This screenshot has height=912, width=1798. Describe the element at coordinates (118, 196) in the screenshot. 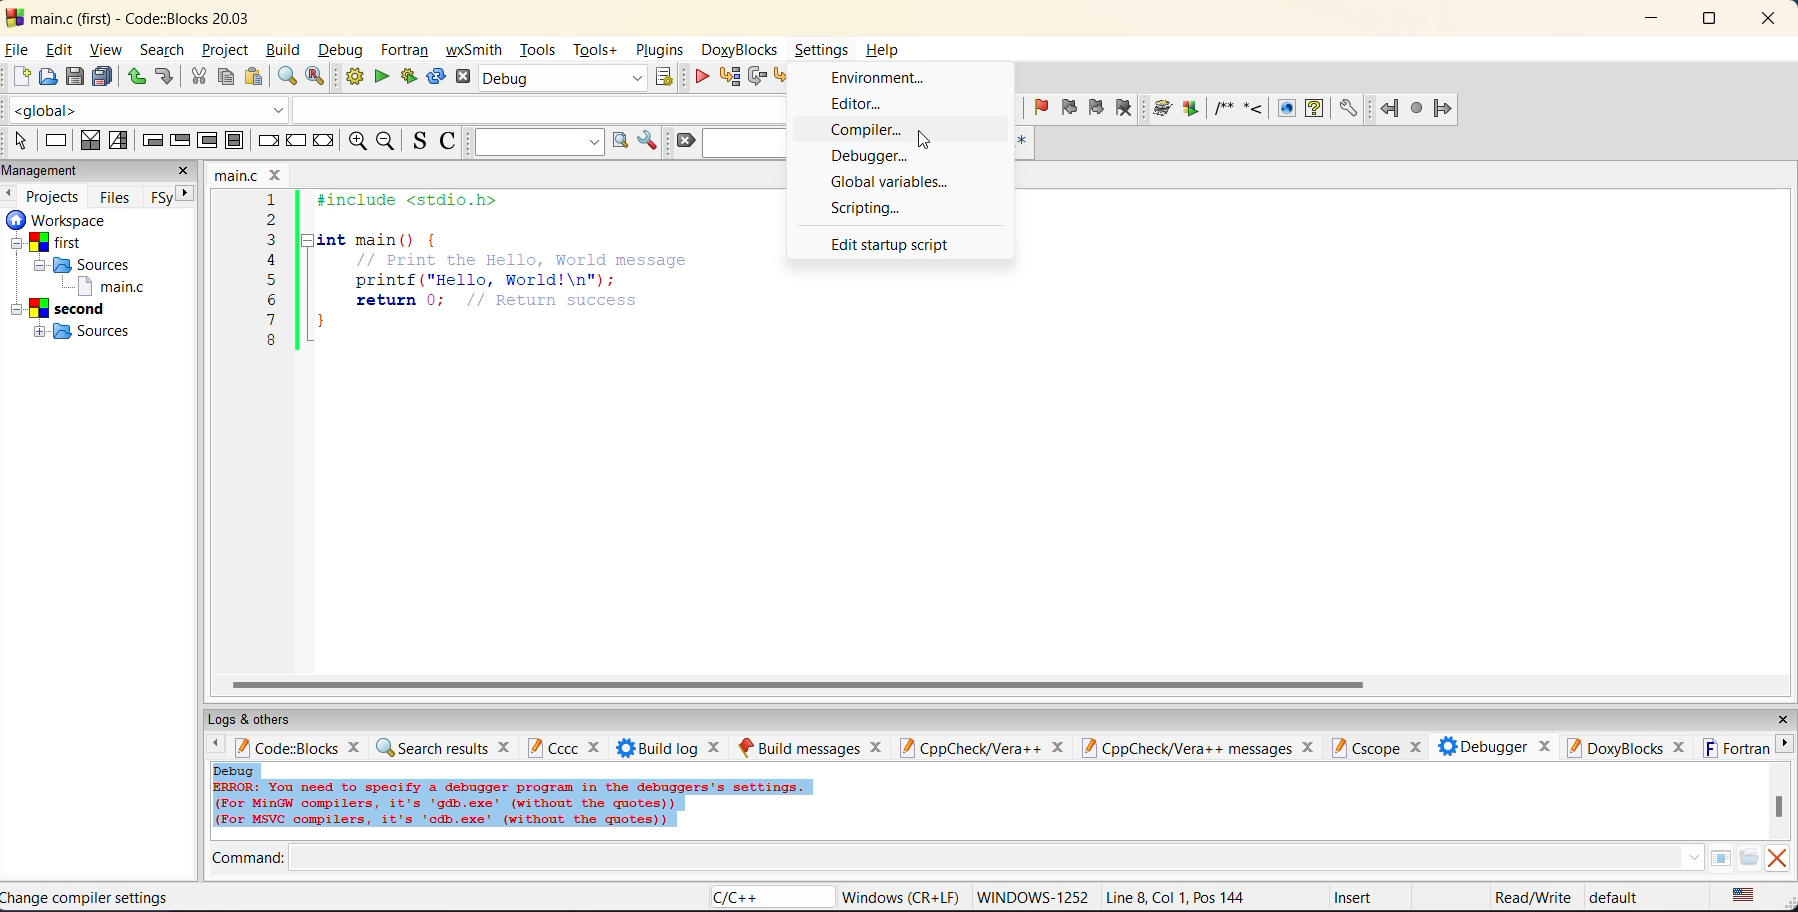

I see `files` at that location.